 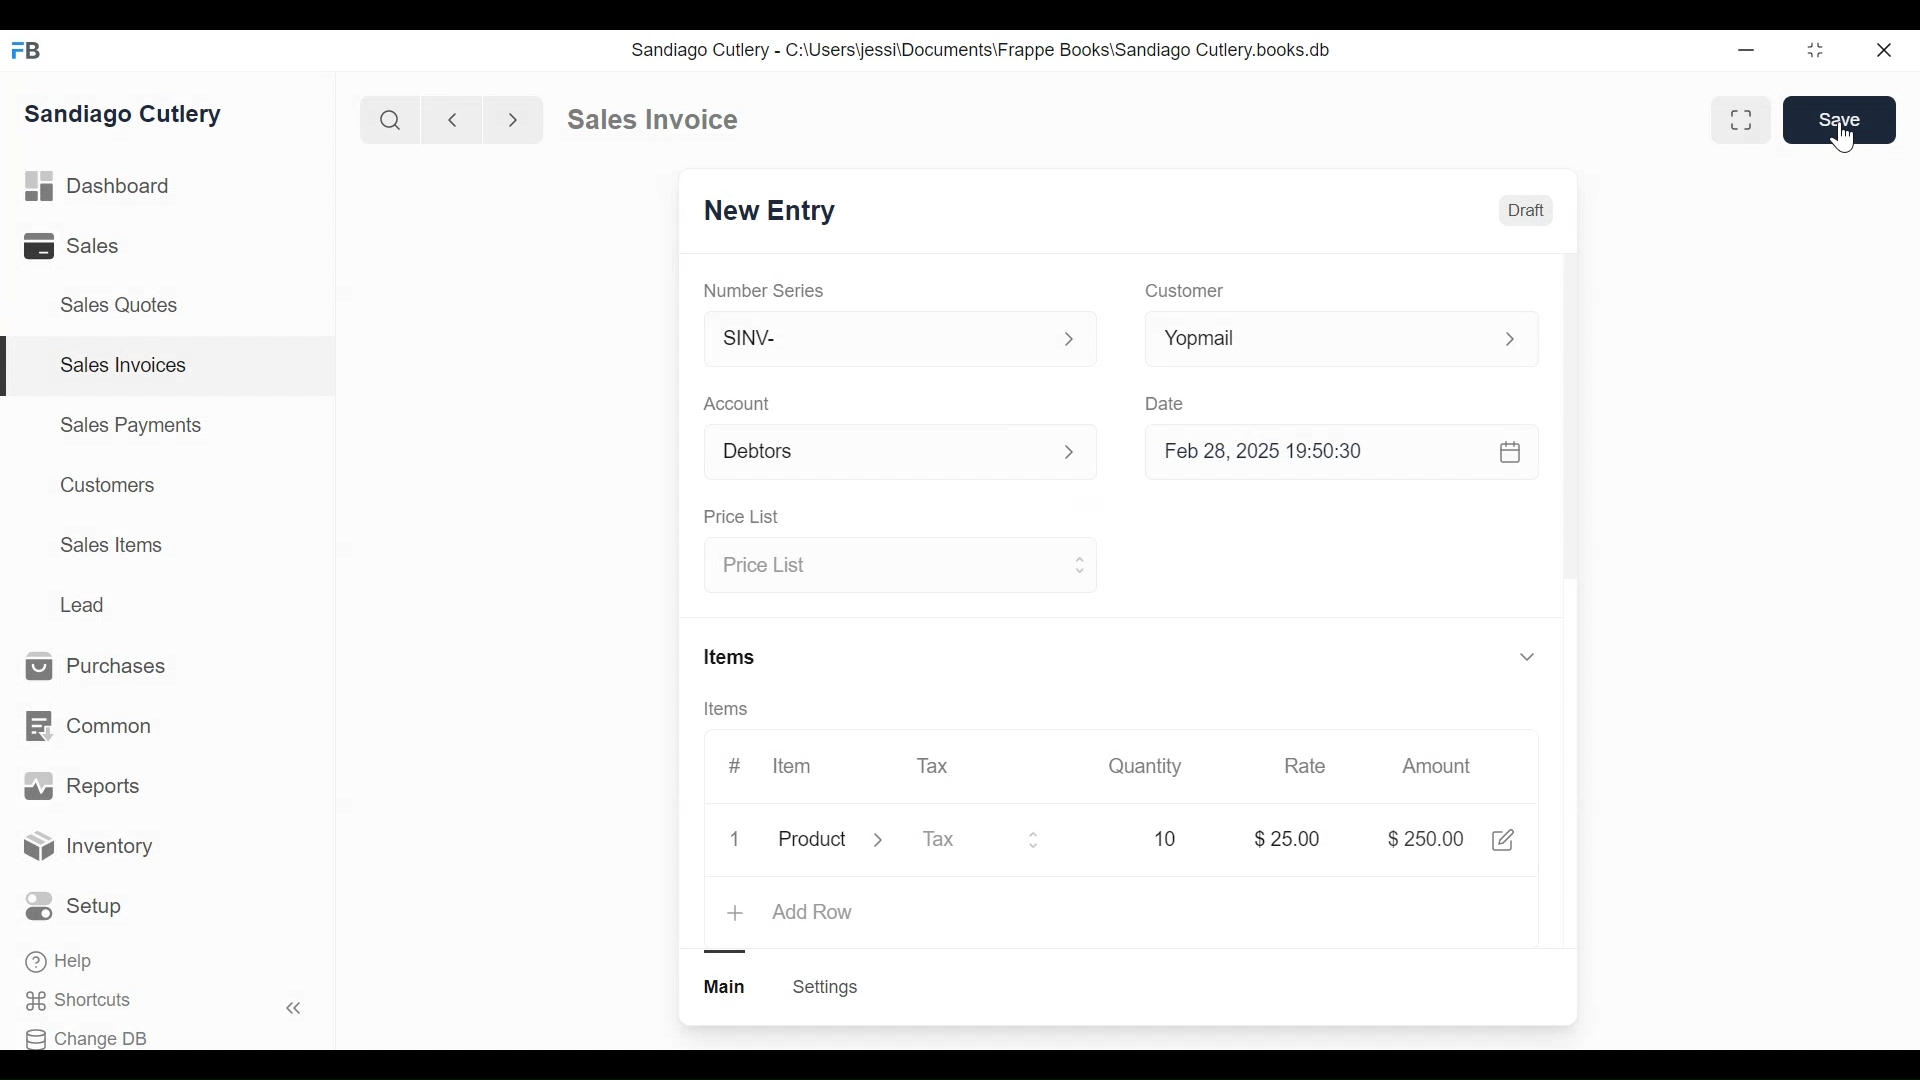 What do you see at coordinates (982, 842) in the screenshot?
I see `Tax ` at bounding box center [982, 842].